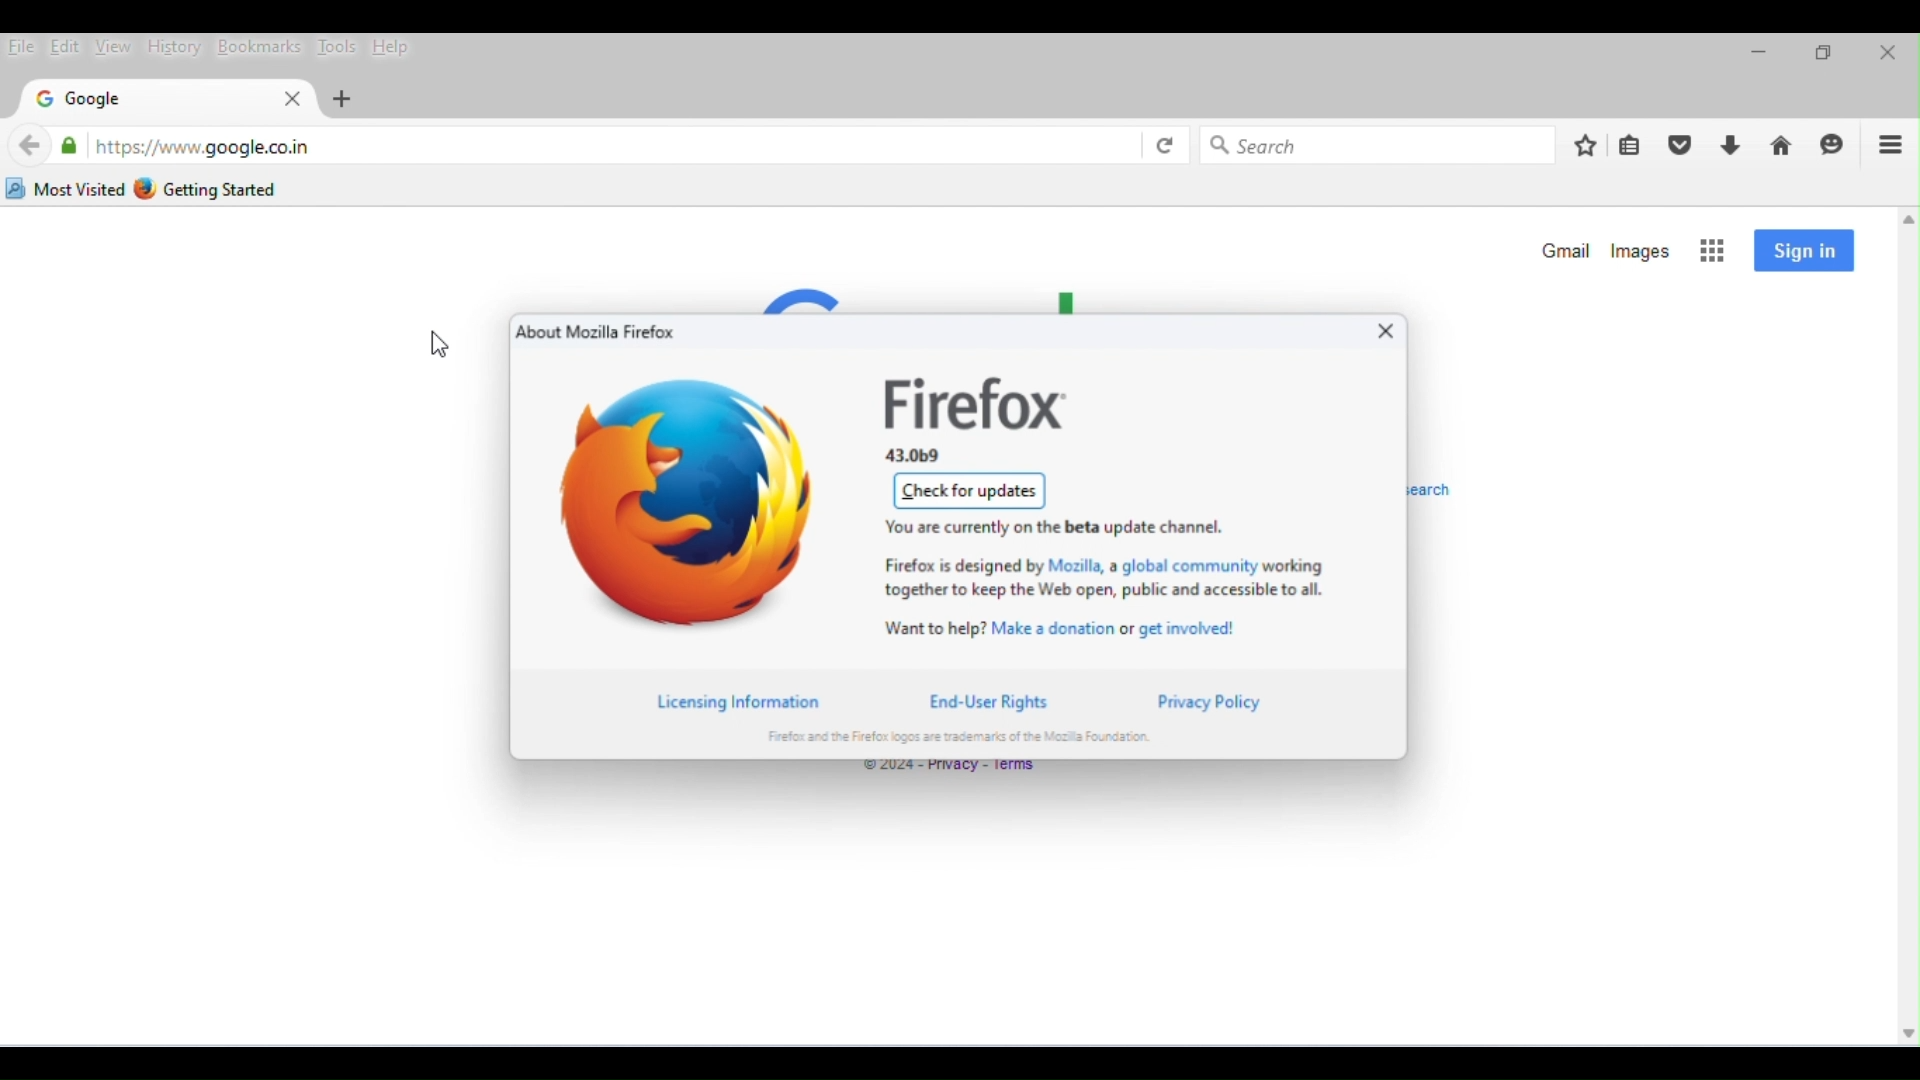 The image size is (1920, 1080). What do you see at coordinates (1101, 578) in the screenshot?
I see `information on mozilla` at bounding box center [1101, 578].